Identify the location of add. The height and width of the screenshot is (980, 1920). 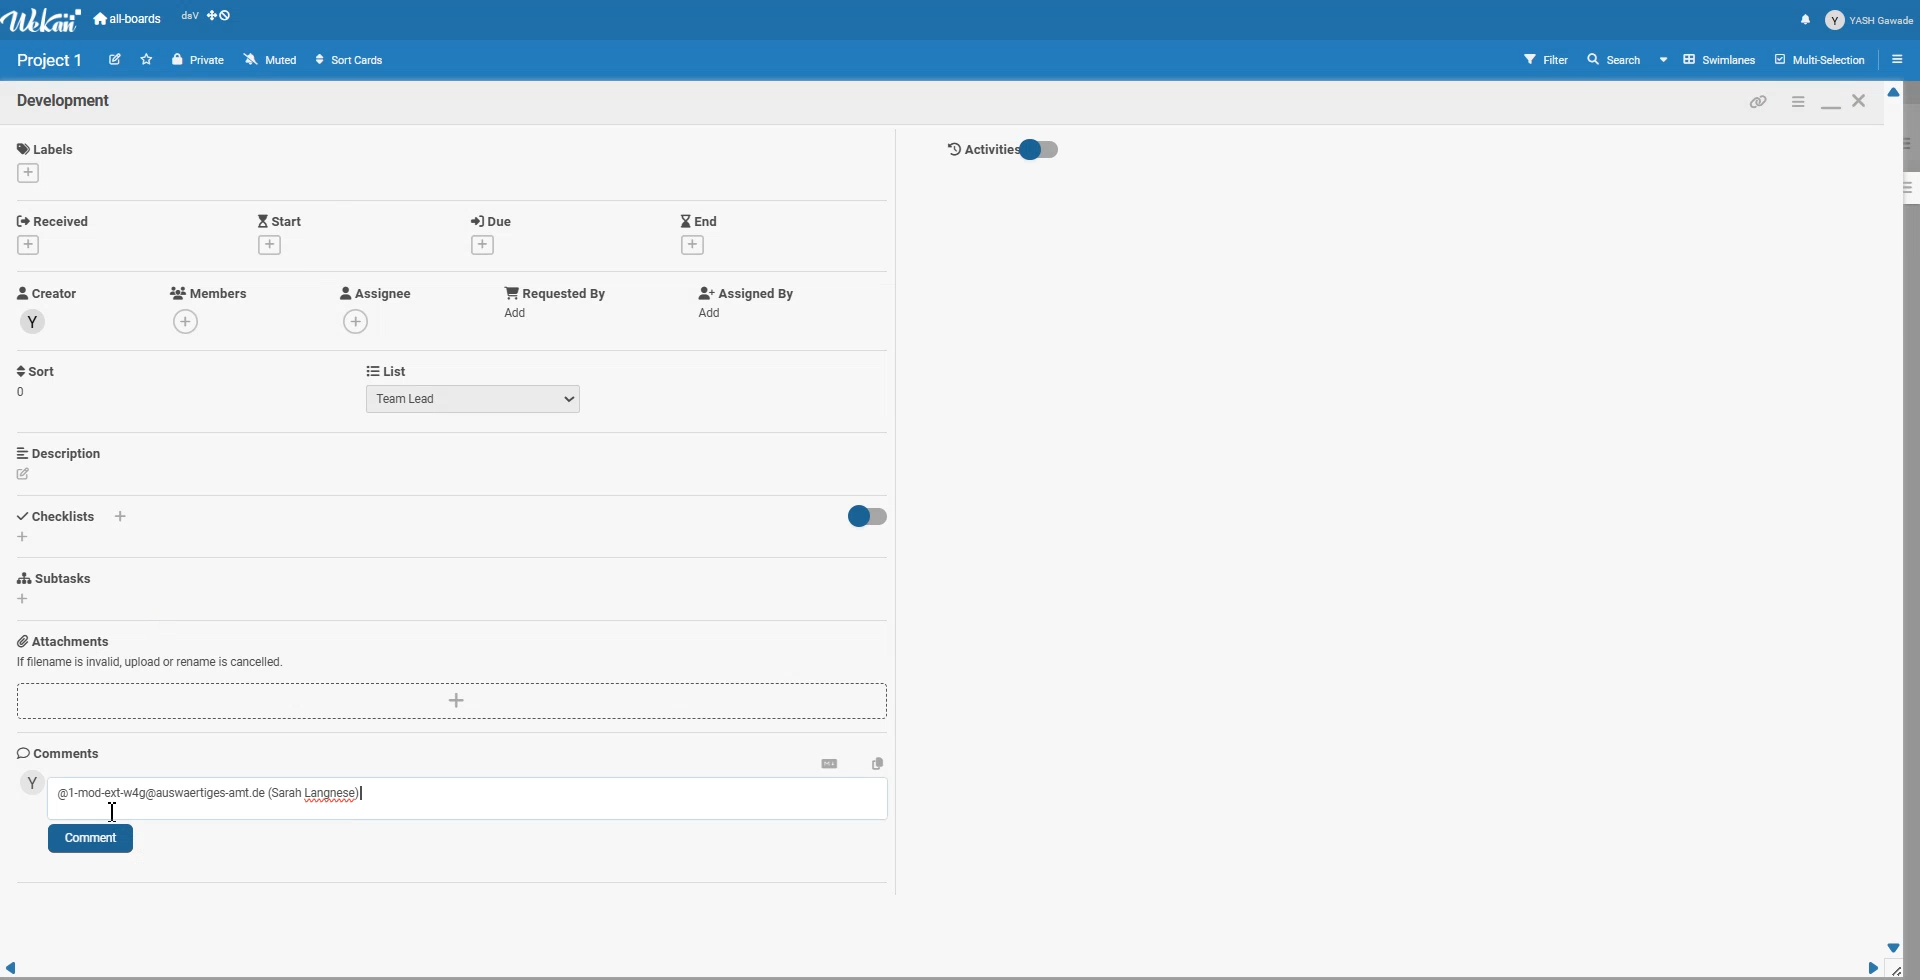
(358, 321).